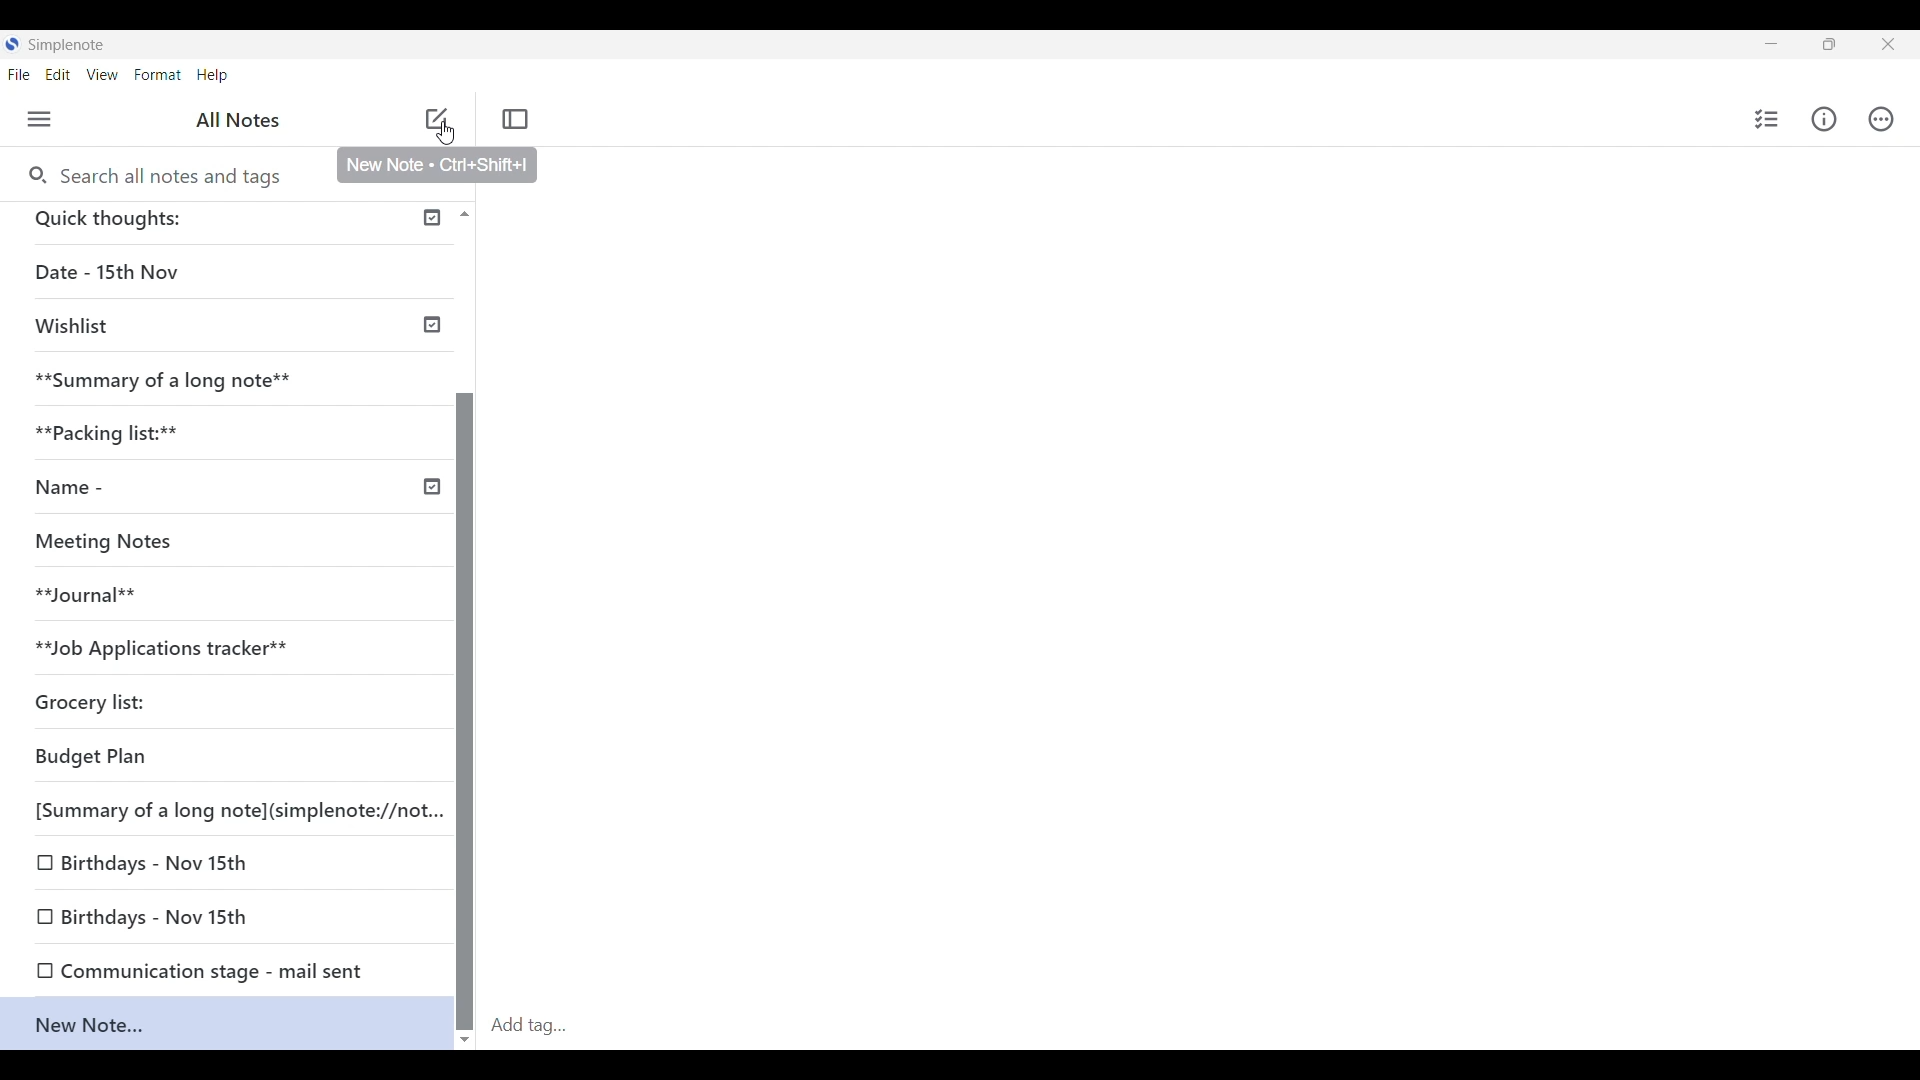 The width and height of the screenshot is (1920, 1080). I want to click on [Summary of a long note](simplenote://not..., so click(233, 809).